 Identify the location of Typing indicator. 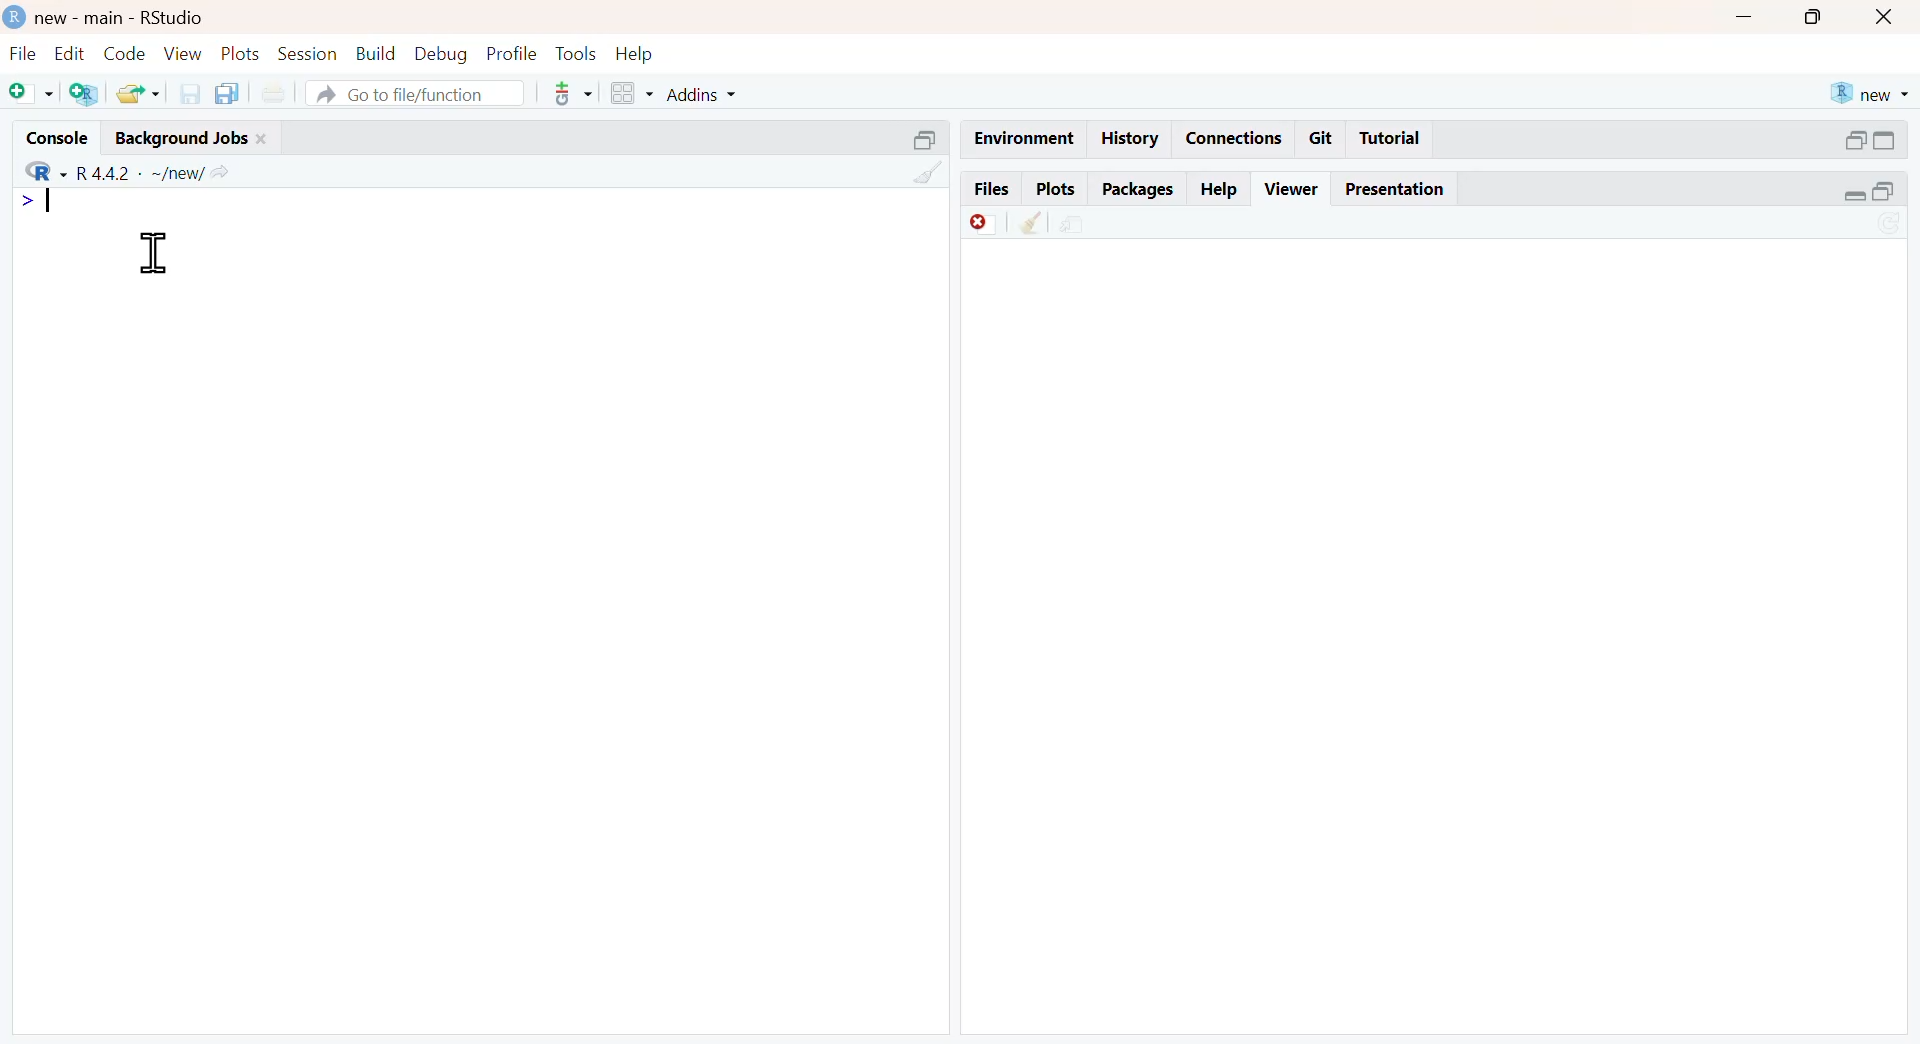
(48, 201).